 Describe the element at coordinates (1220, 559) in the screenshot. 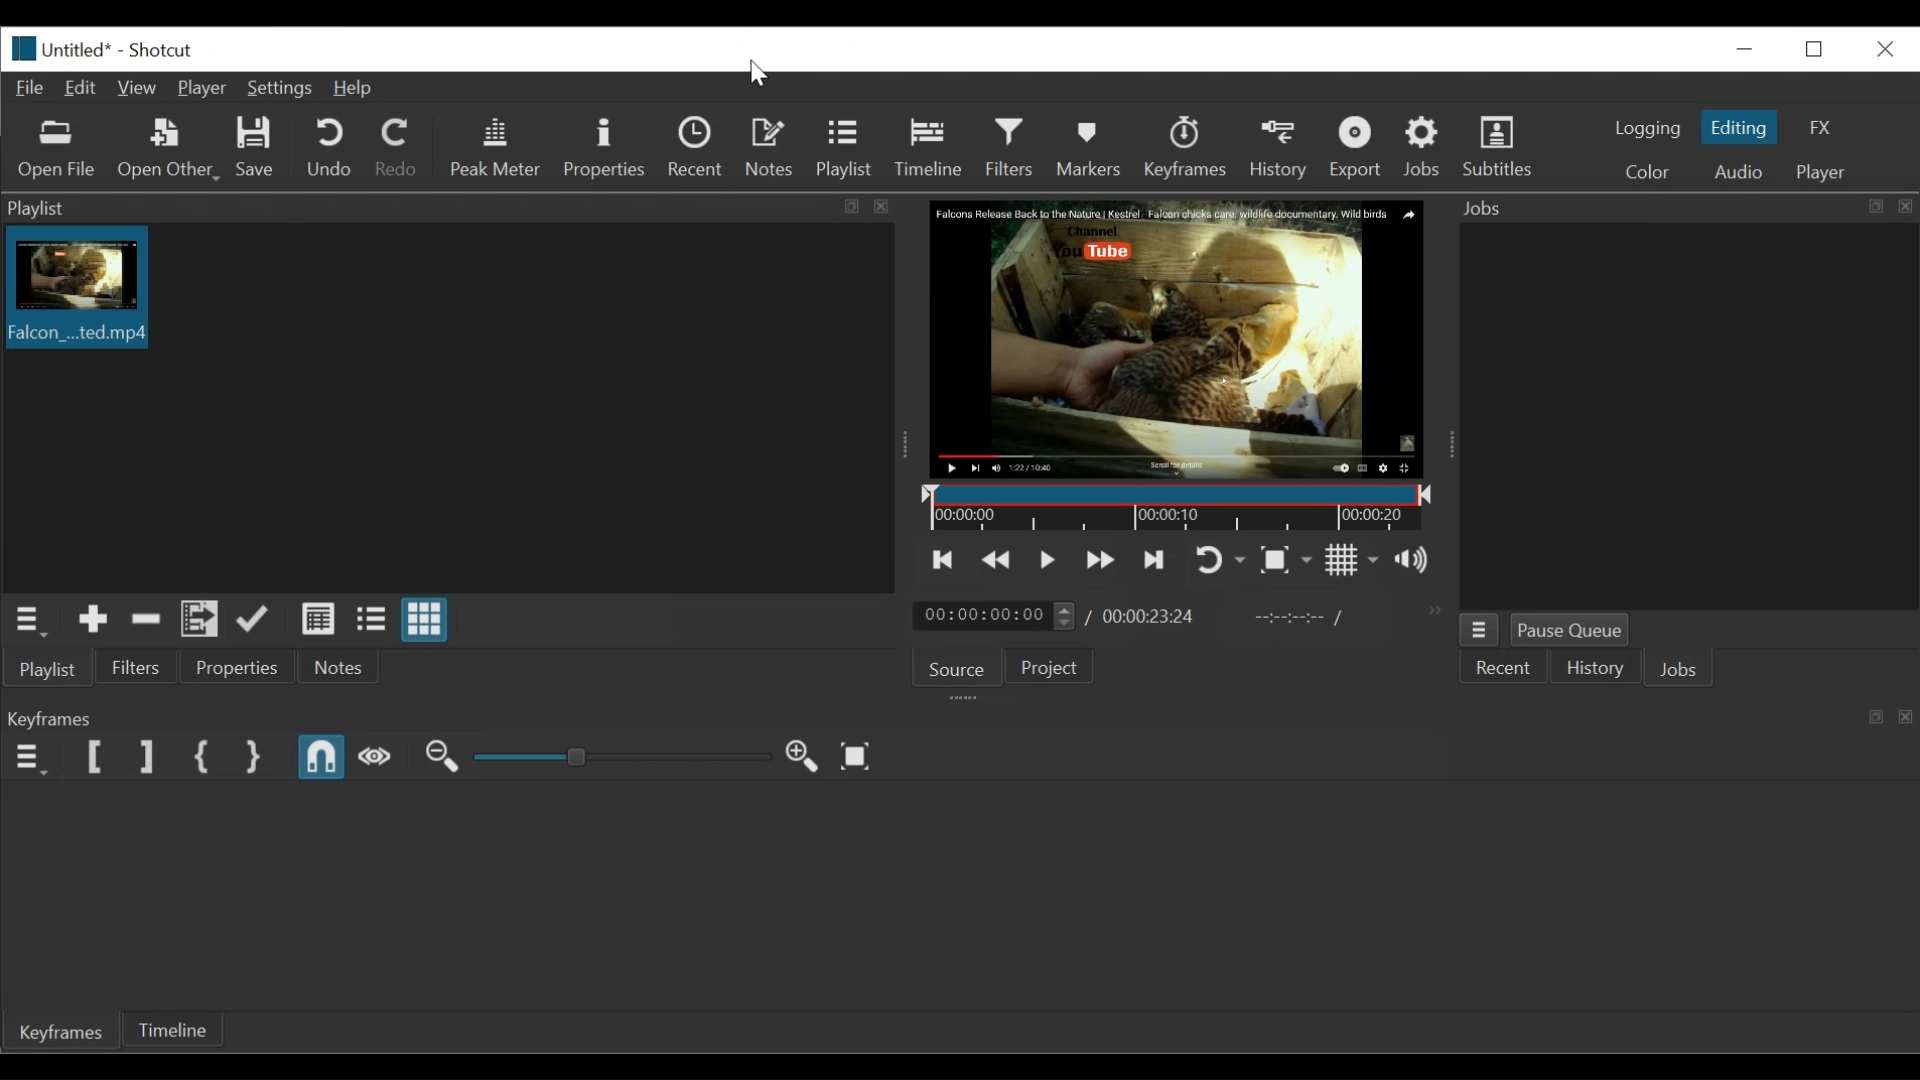

I see `Toggle player looping` at that location.